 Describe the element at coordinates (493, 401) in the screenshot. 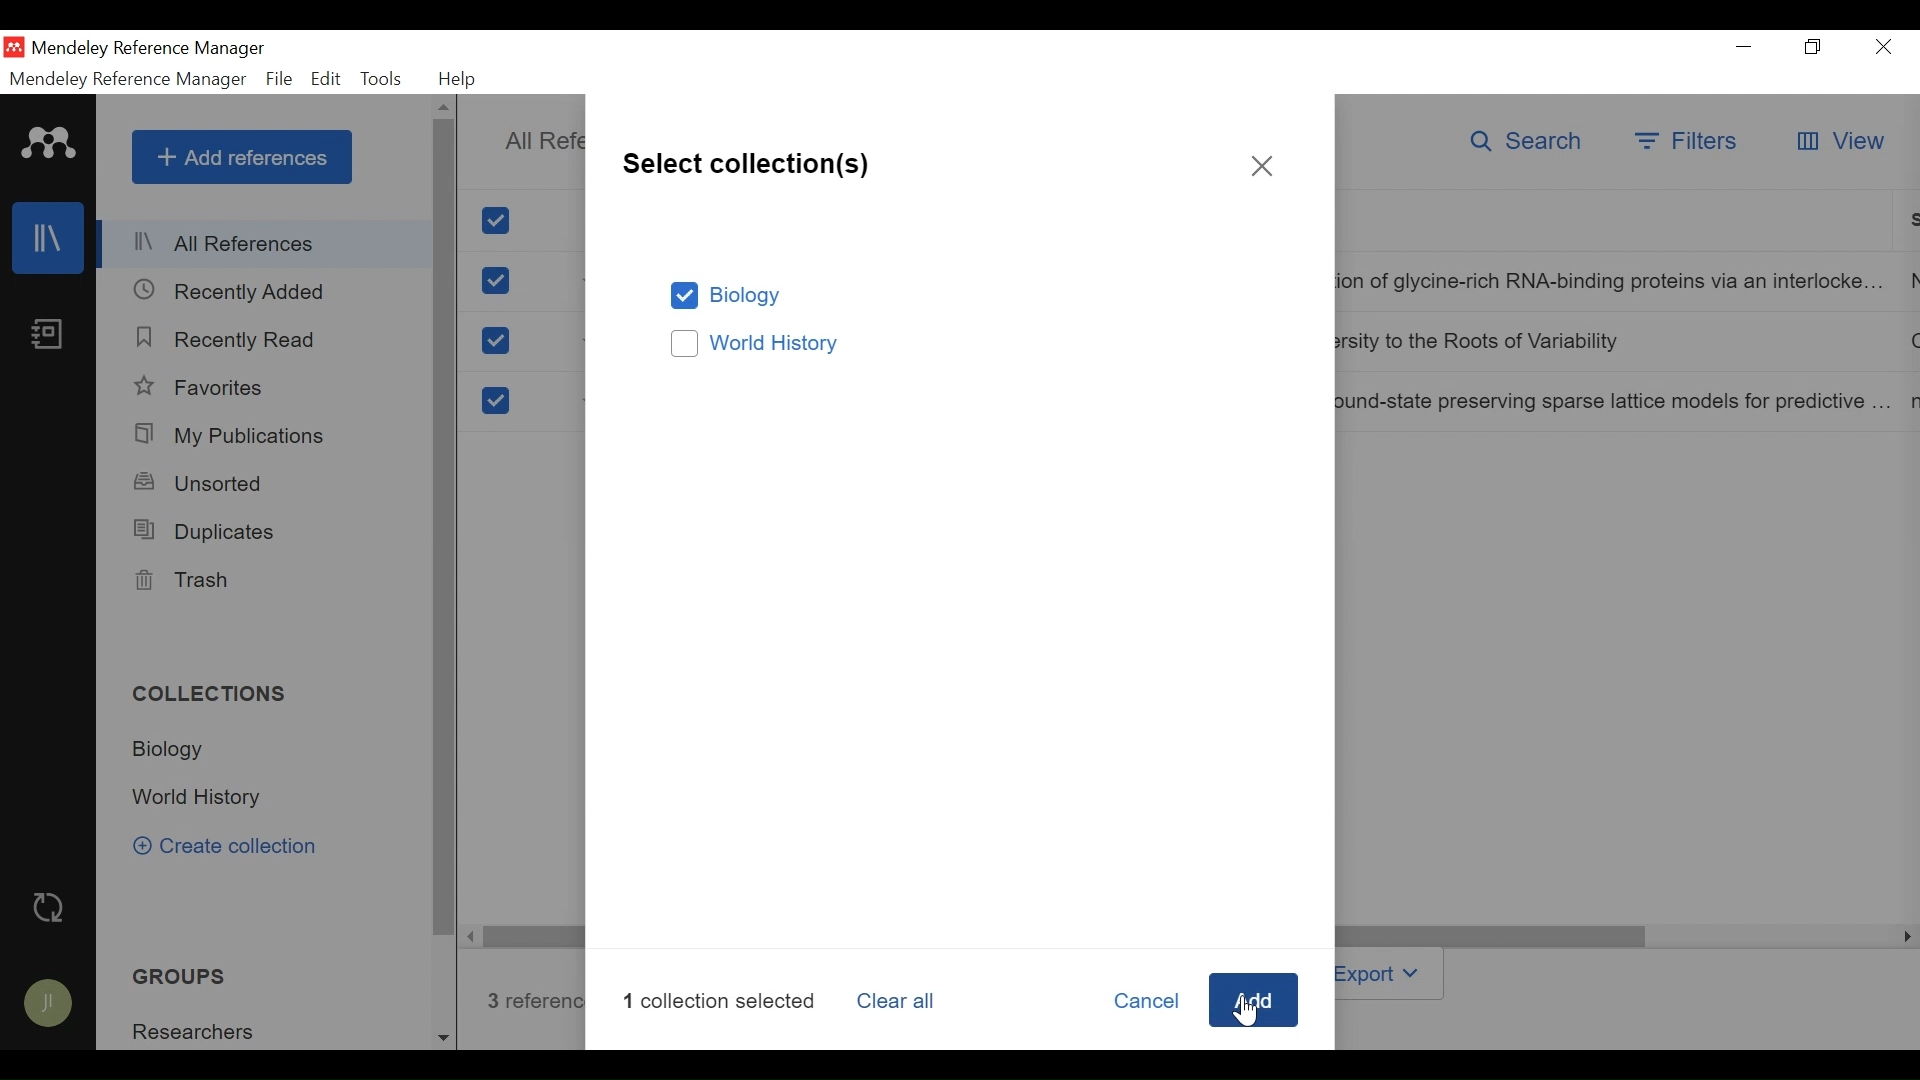

I see `(un)select` at that location.